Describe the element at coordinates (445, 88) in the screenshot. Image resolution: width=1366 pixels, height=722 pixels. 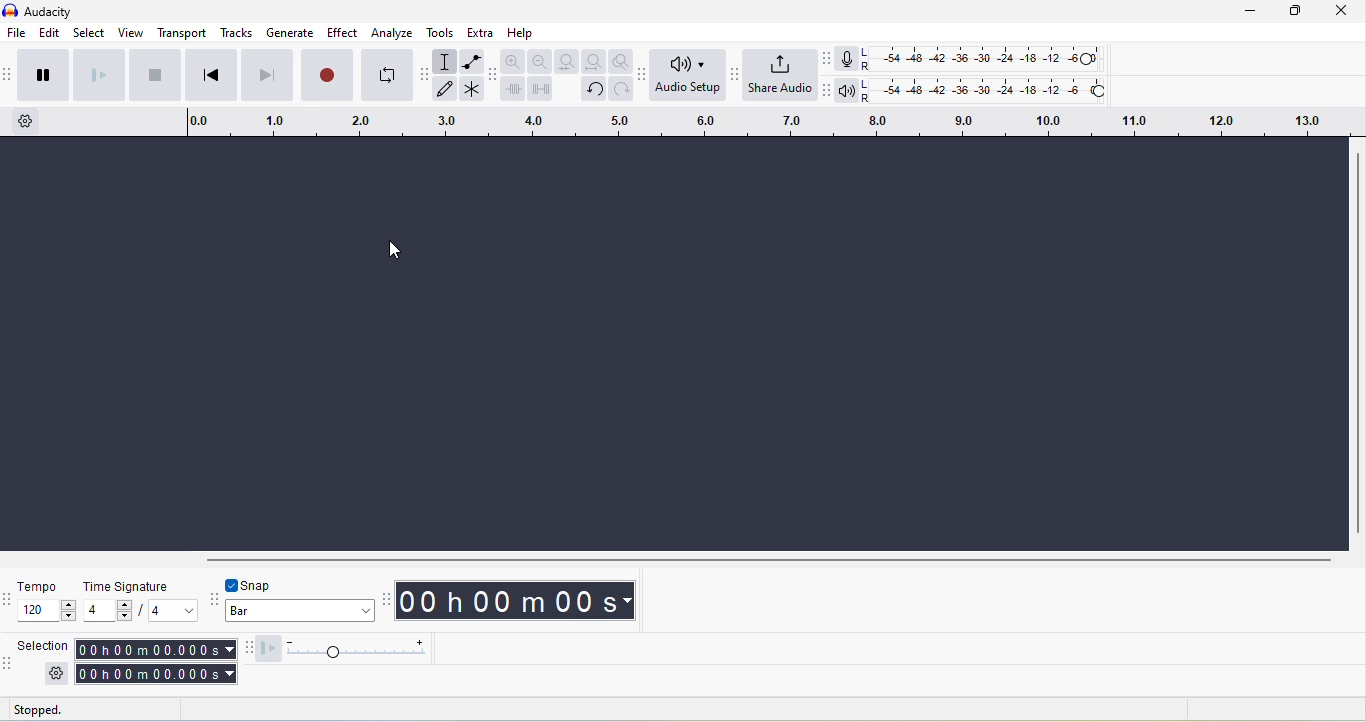
I see `draw tool` at that location.